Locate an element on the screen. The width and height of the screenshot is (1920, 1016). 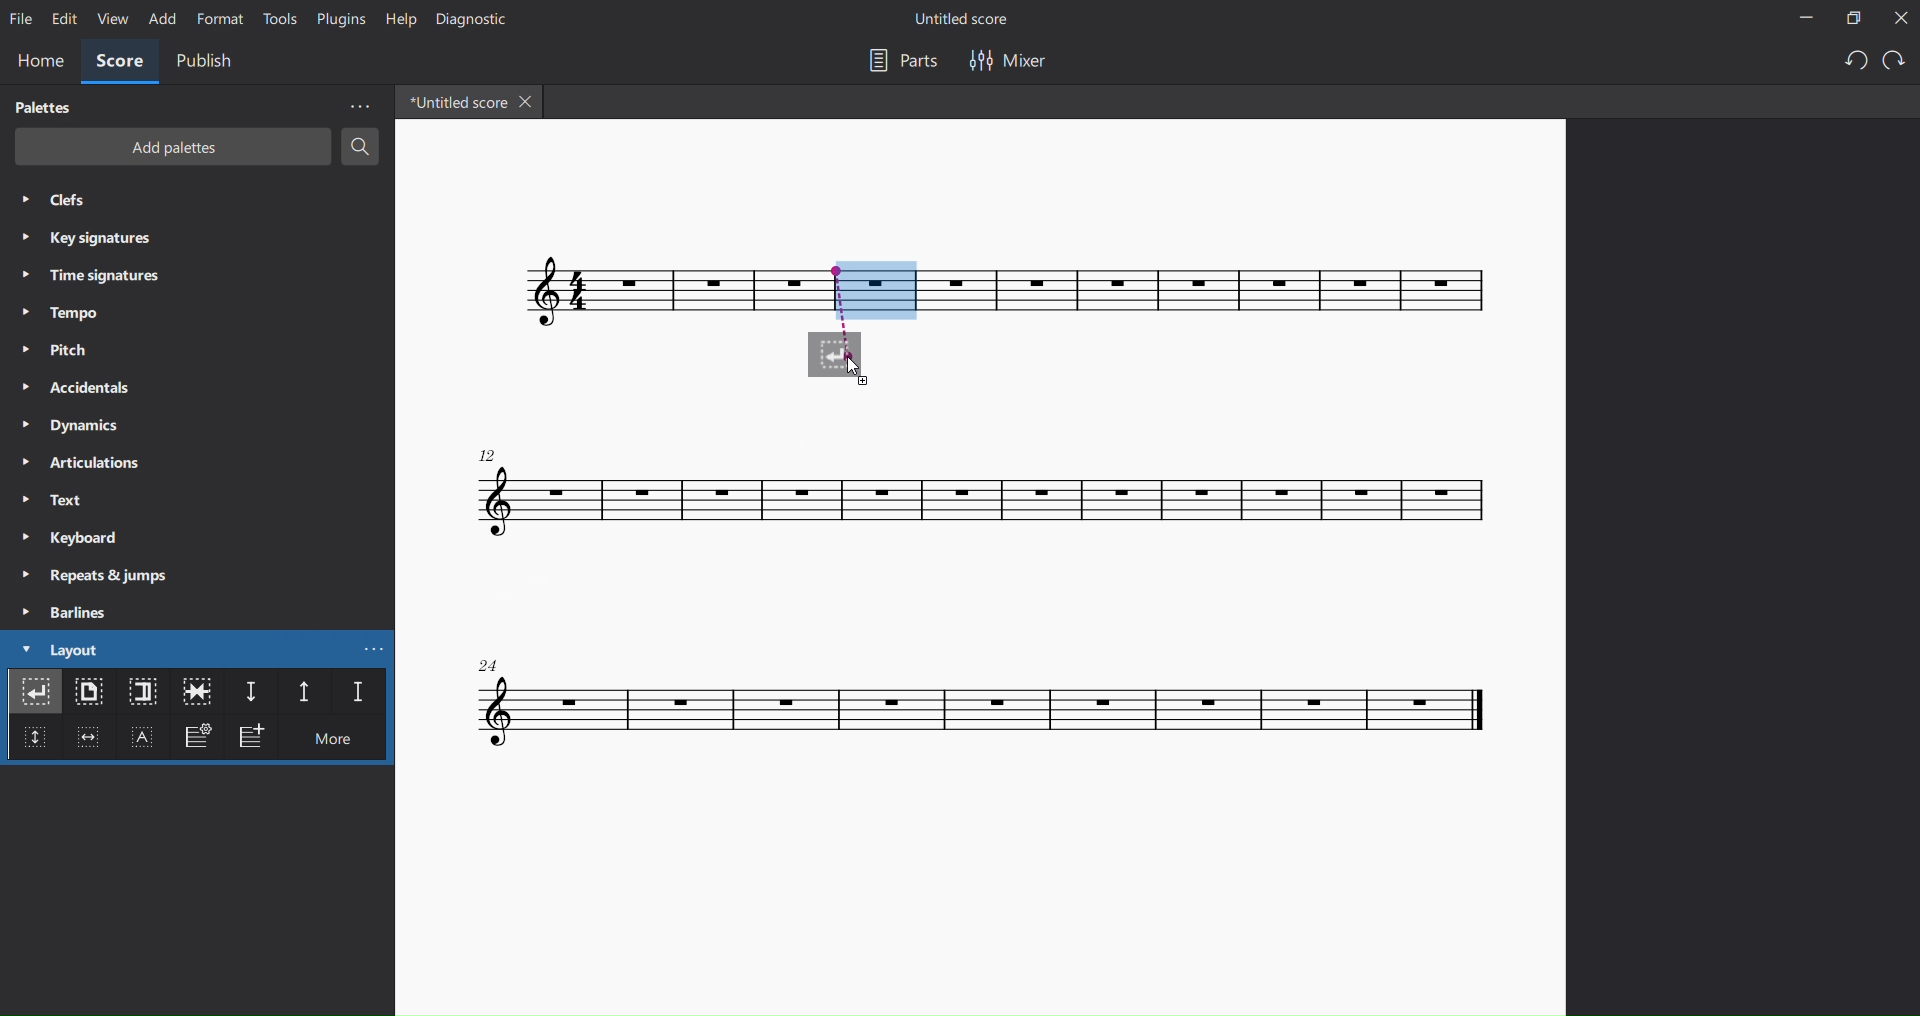
score is located at coordinates (993, 494).